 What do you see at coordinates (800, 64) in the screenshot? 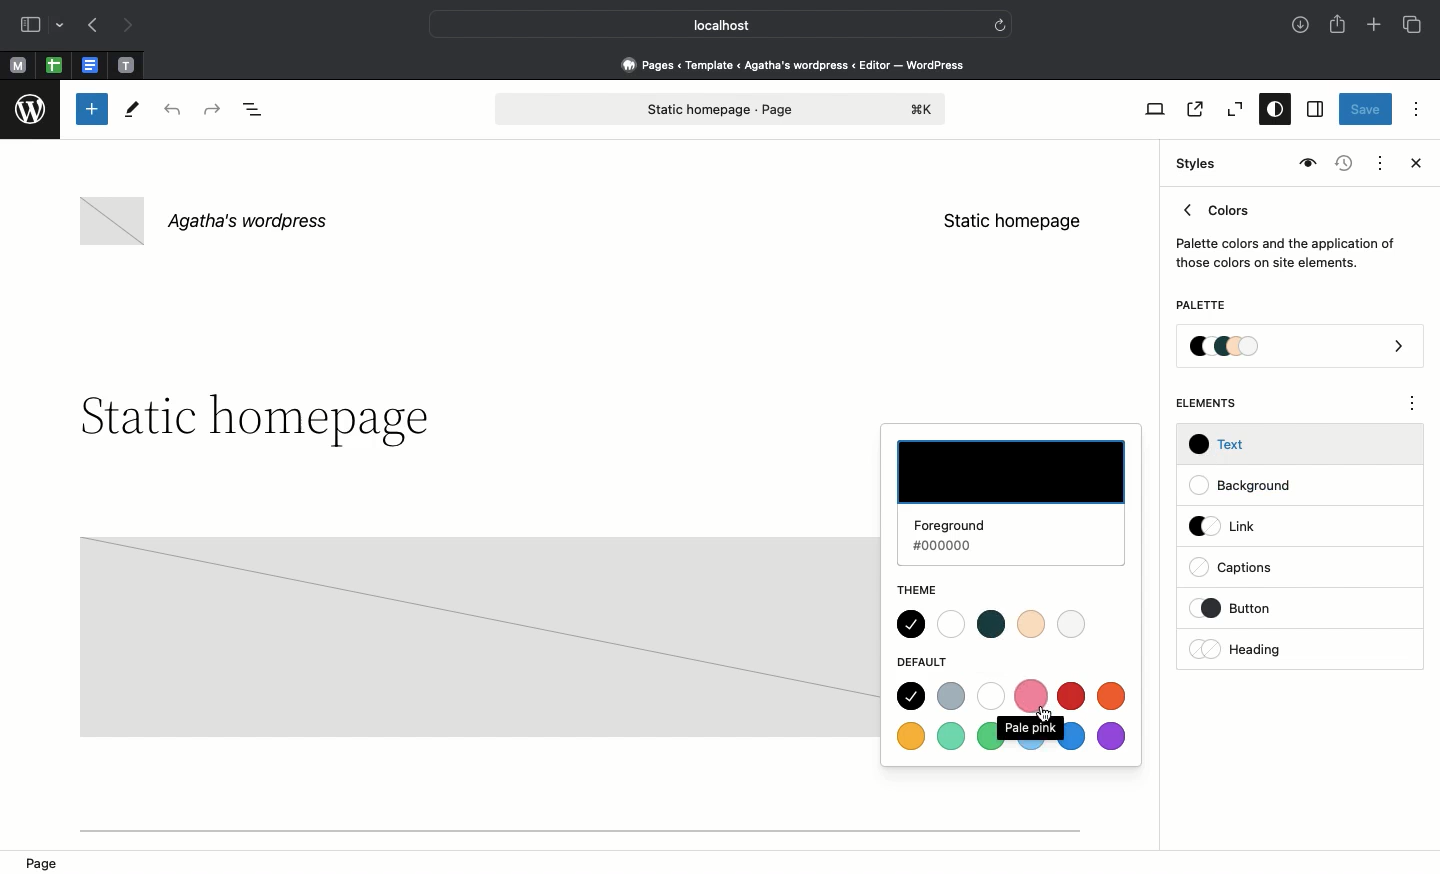
I see `Pages < Template <Agatha's wordpress < editor - wordpress` at bounding box center [800, 64].